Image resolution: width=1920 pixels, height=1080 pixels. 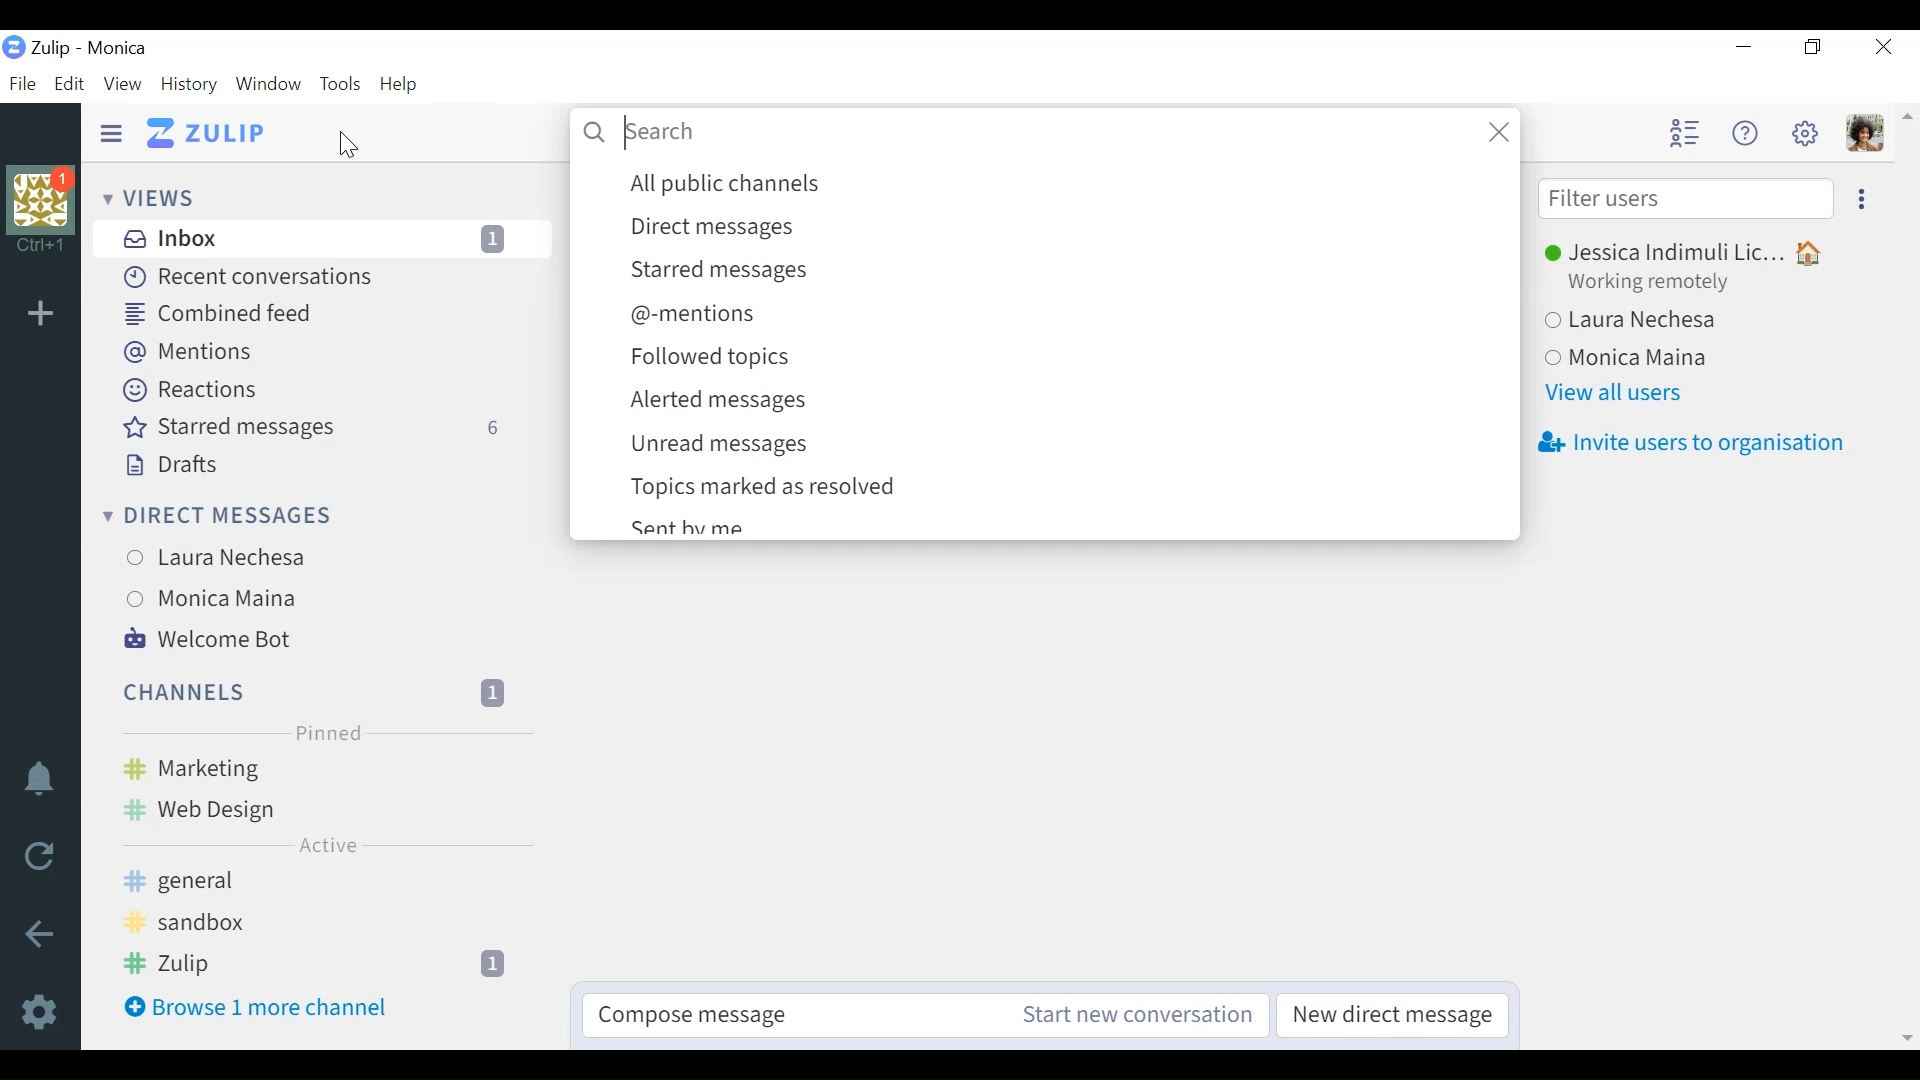 I want to click on scroll arrow , so click(x=1908, y=131).